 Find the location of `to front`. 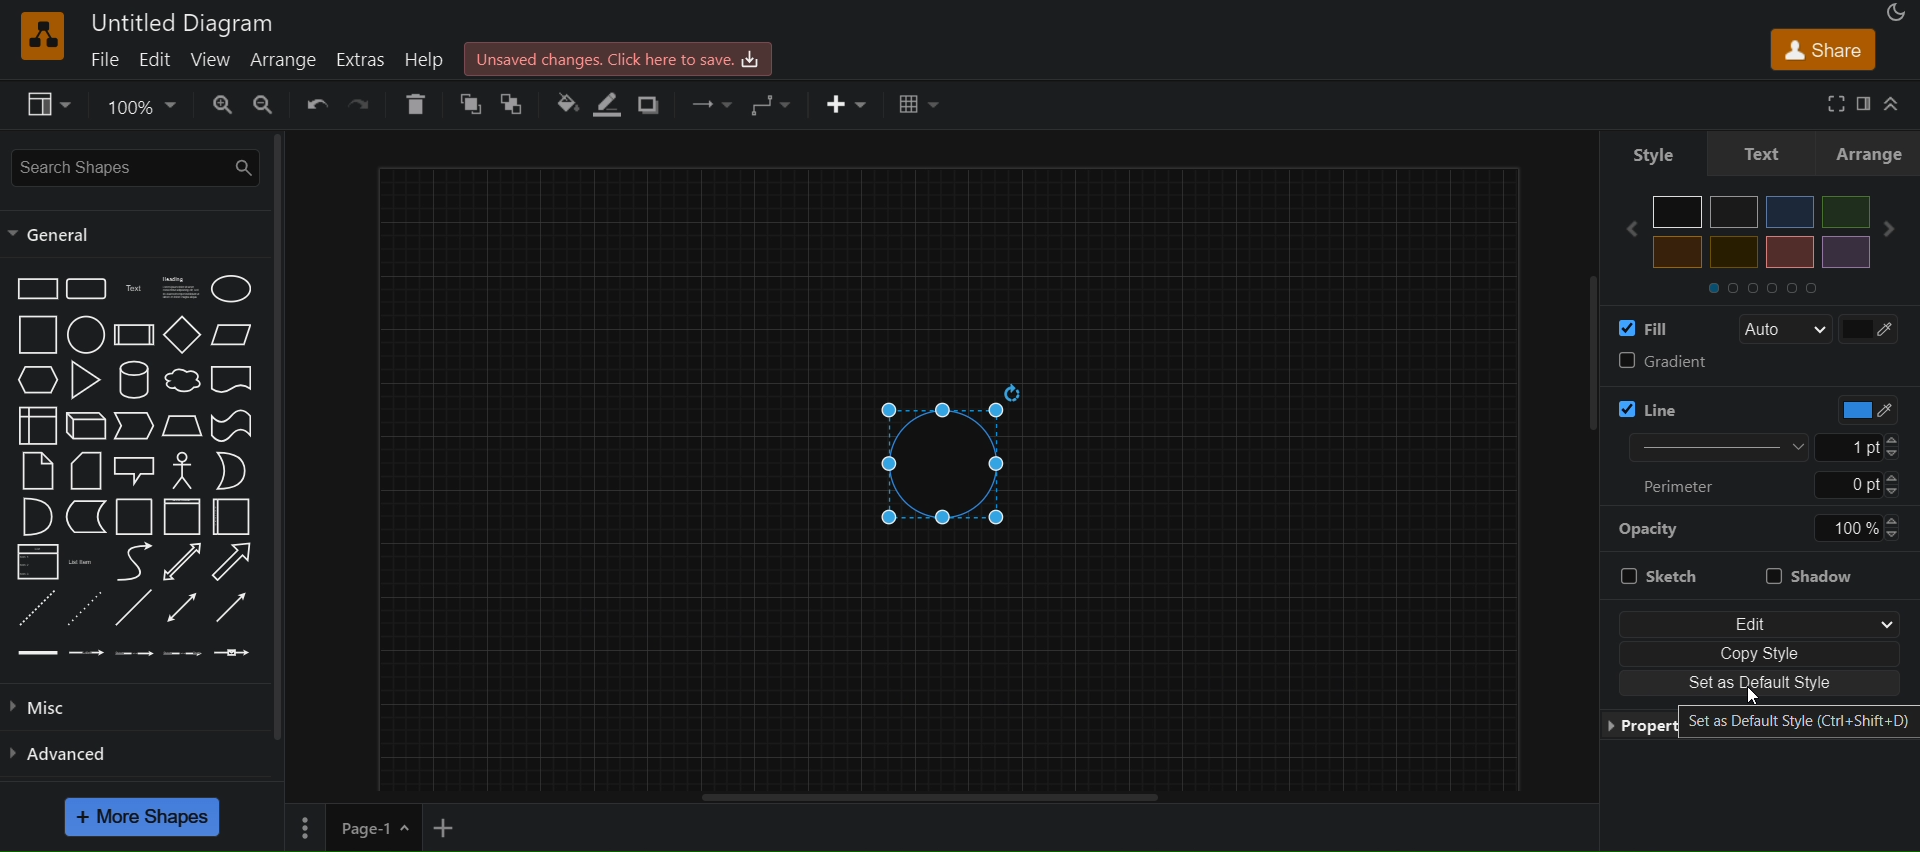

to front is located at coordinates (471, 105).